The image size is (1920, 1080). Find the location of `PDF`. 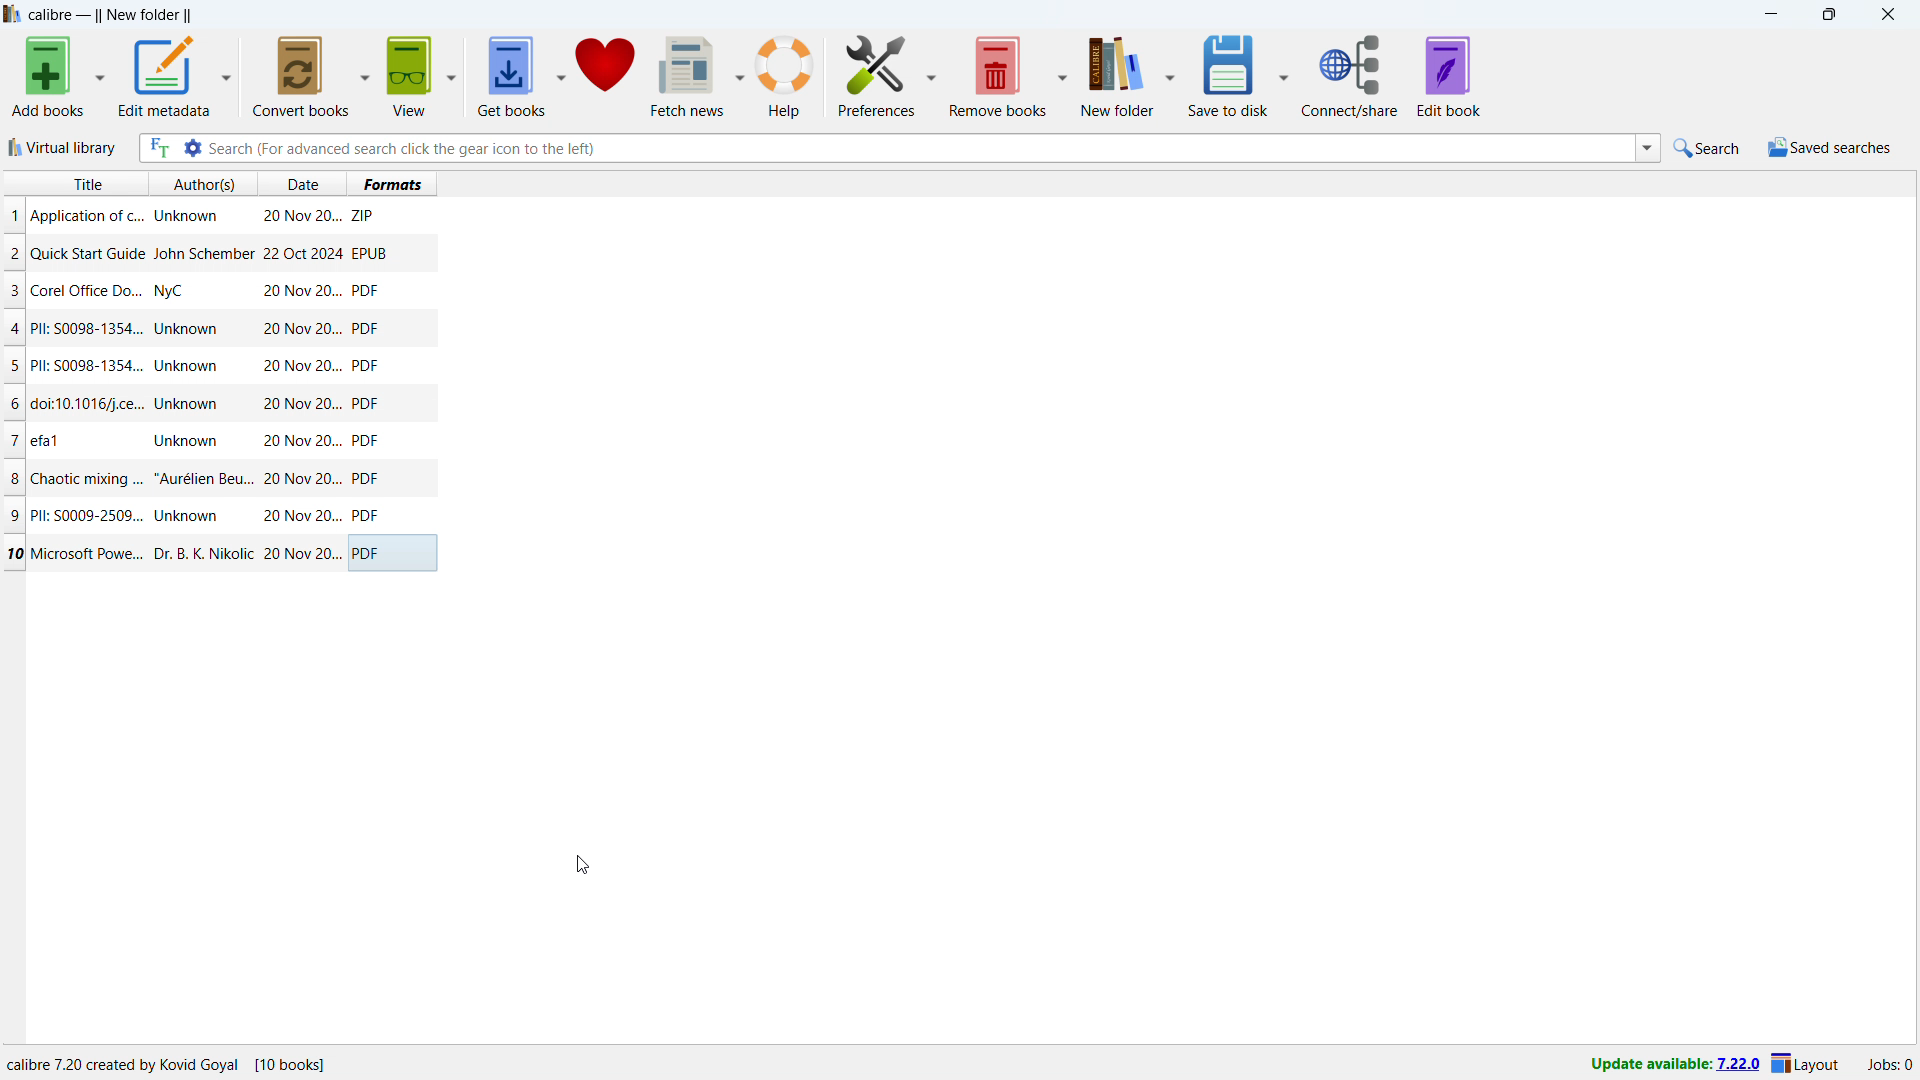

PDF is located at coordinates (364, 330).